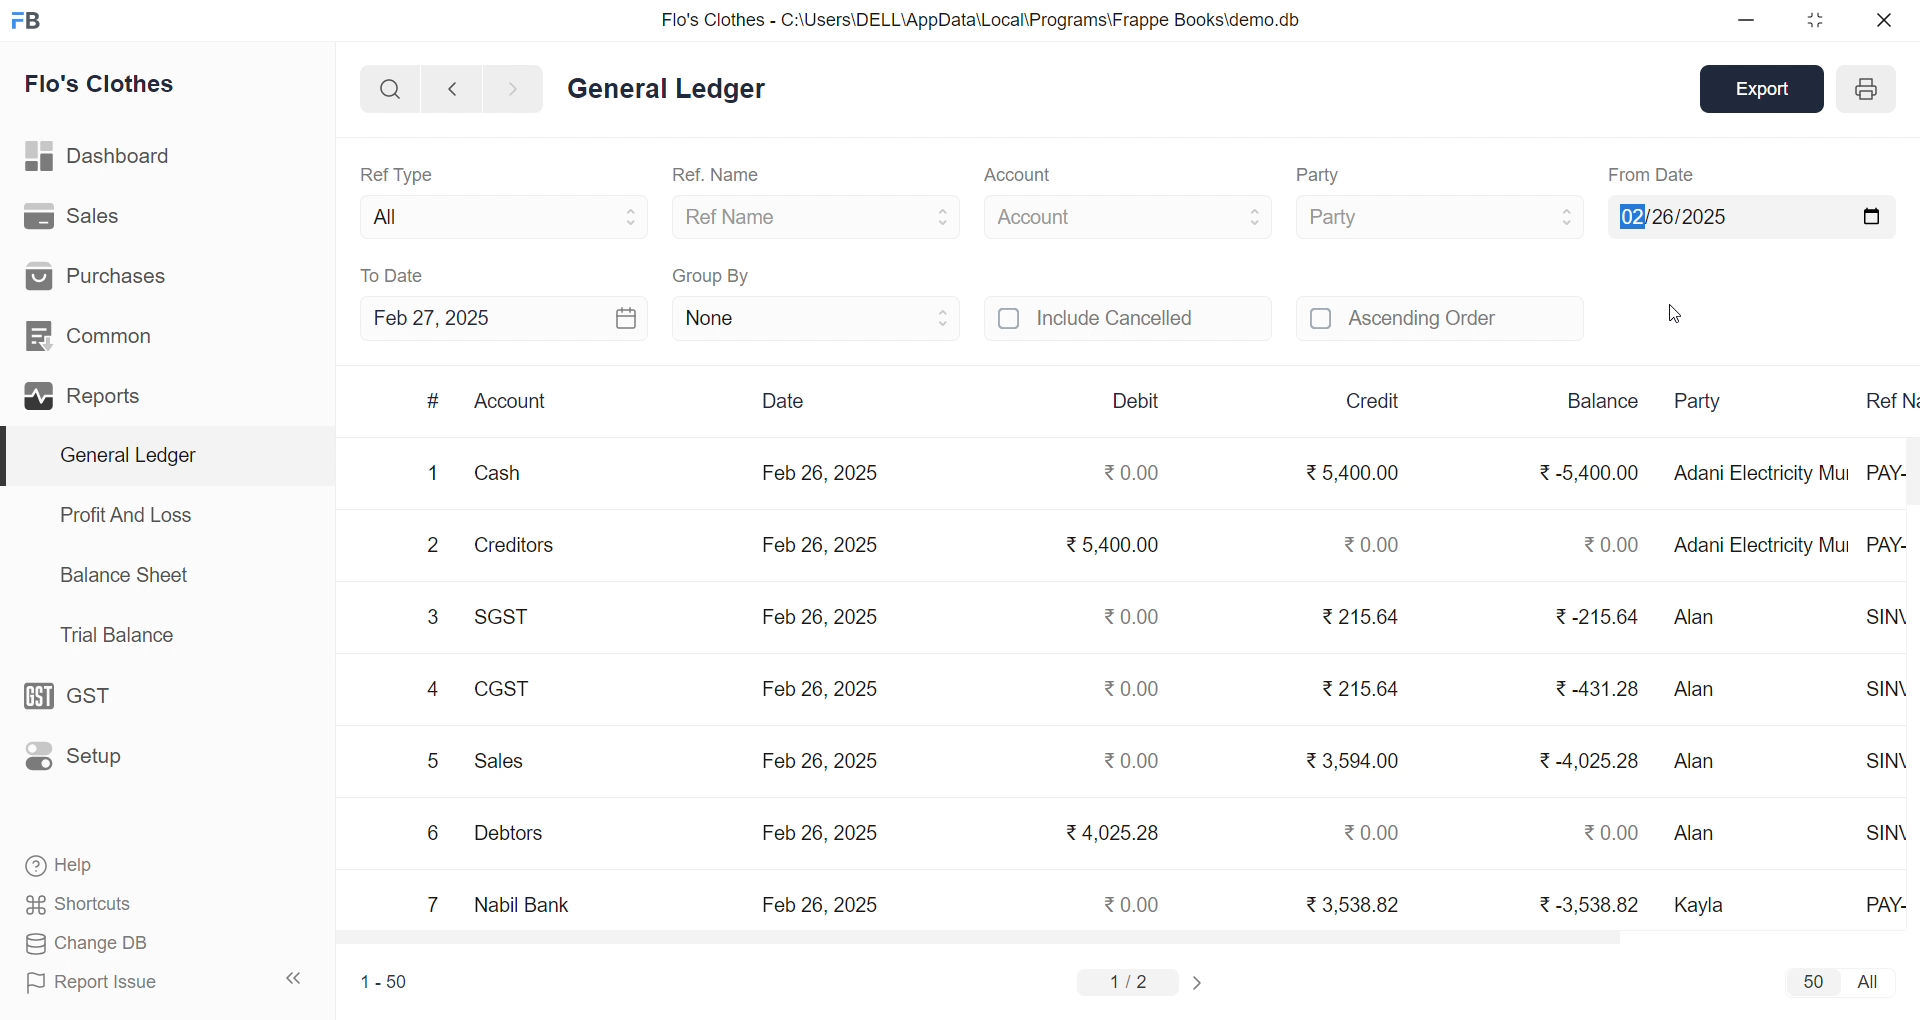 The image size is (1920, 1020). I want to click on Account, so click(1016, 177).